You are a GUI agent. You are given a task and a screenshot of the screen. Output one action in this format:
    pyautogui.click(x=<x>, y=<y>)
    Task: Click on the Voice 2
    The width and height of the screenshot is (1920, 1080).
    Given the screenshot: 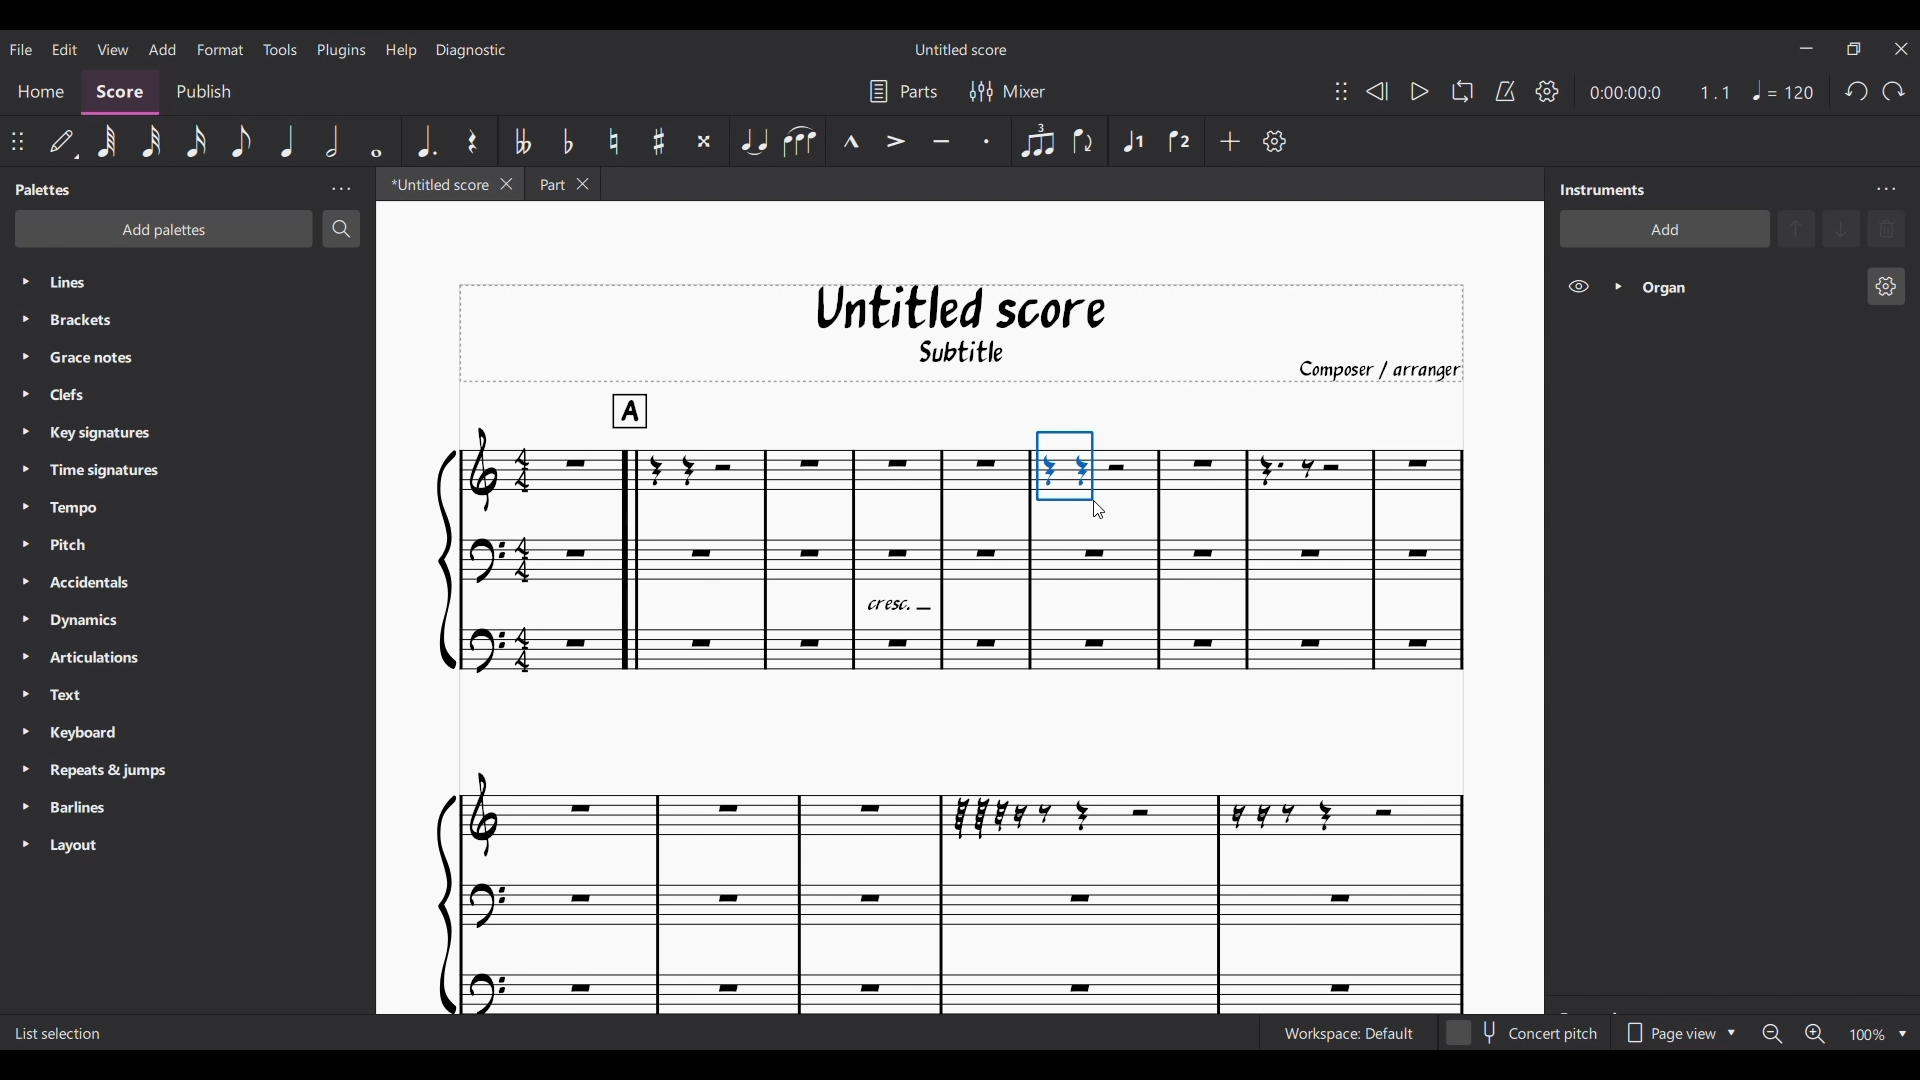 What is the action you would take?
    pyautogui.click(x=1180, y=141)
    